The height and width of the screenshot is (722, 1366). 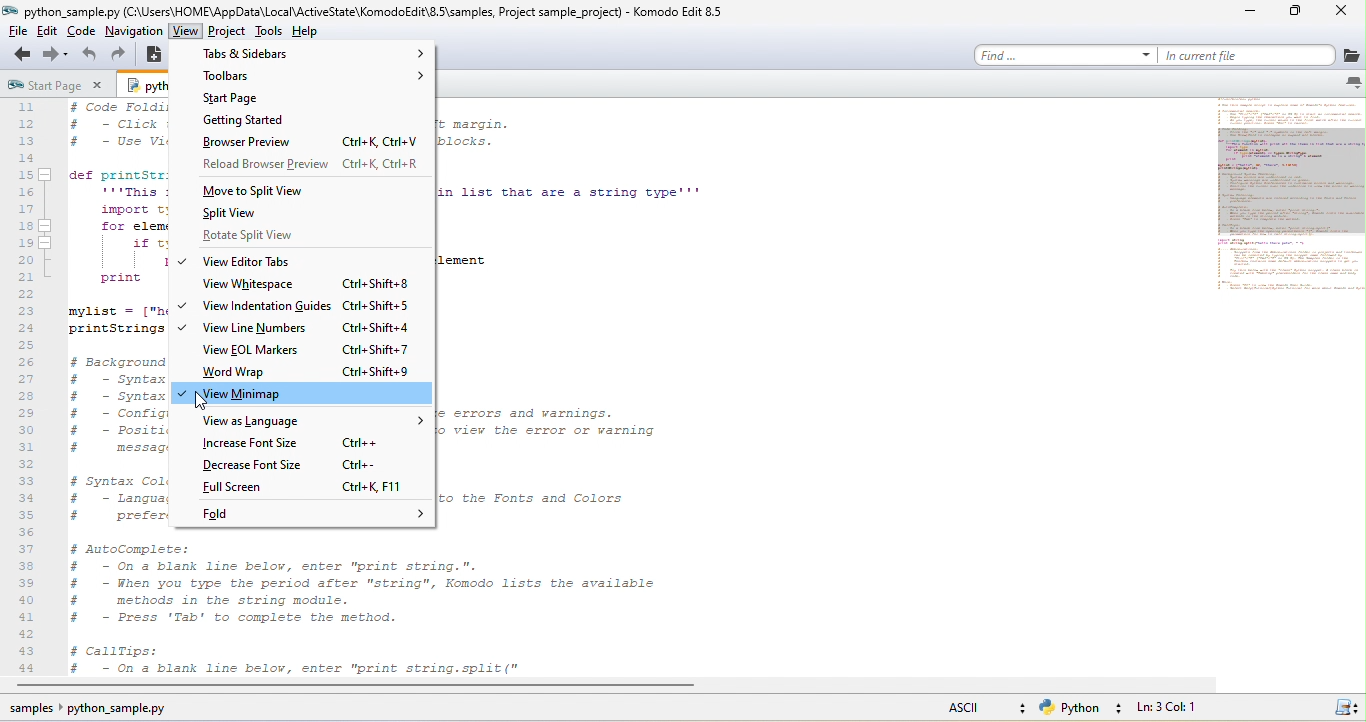 I want to click on new, so click(x=153, y=58).